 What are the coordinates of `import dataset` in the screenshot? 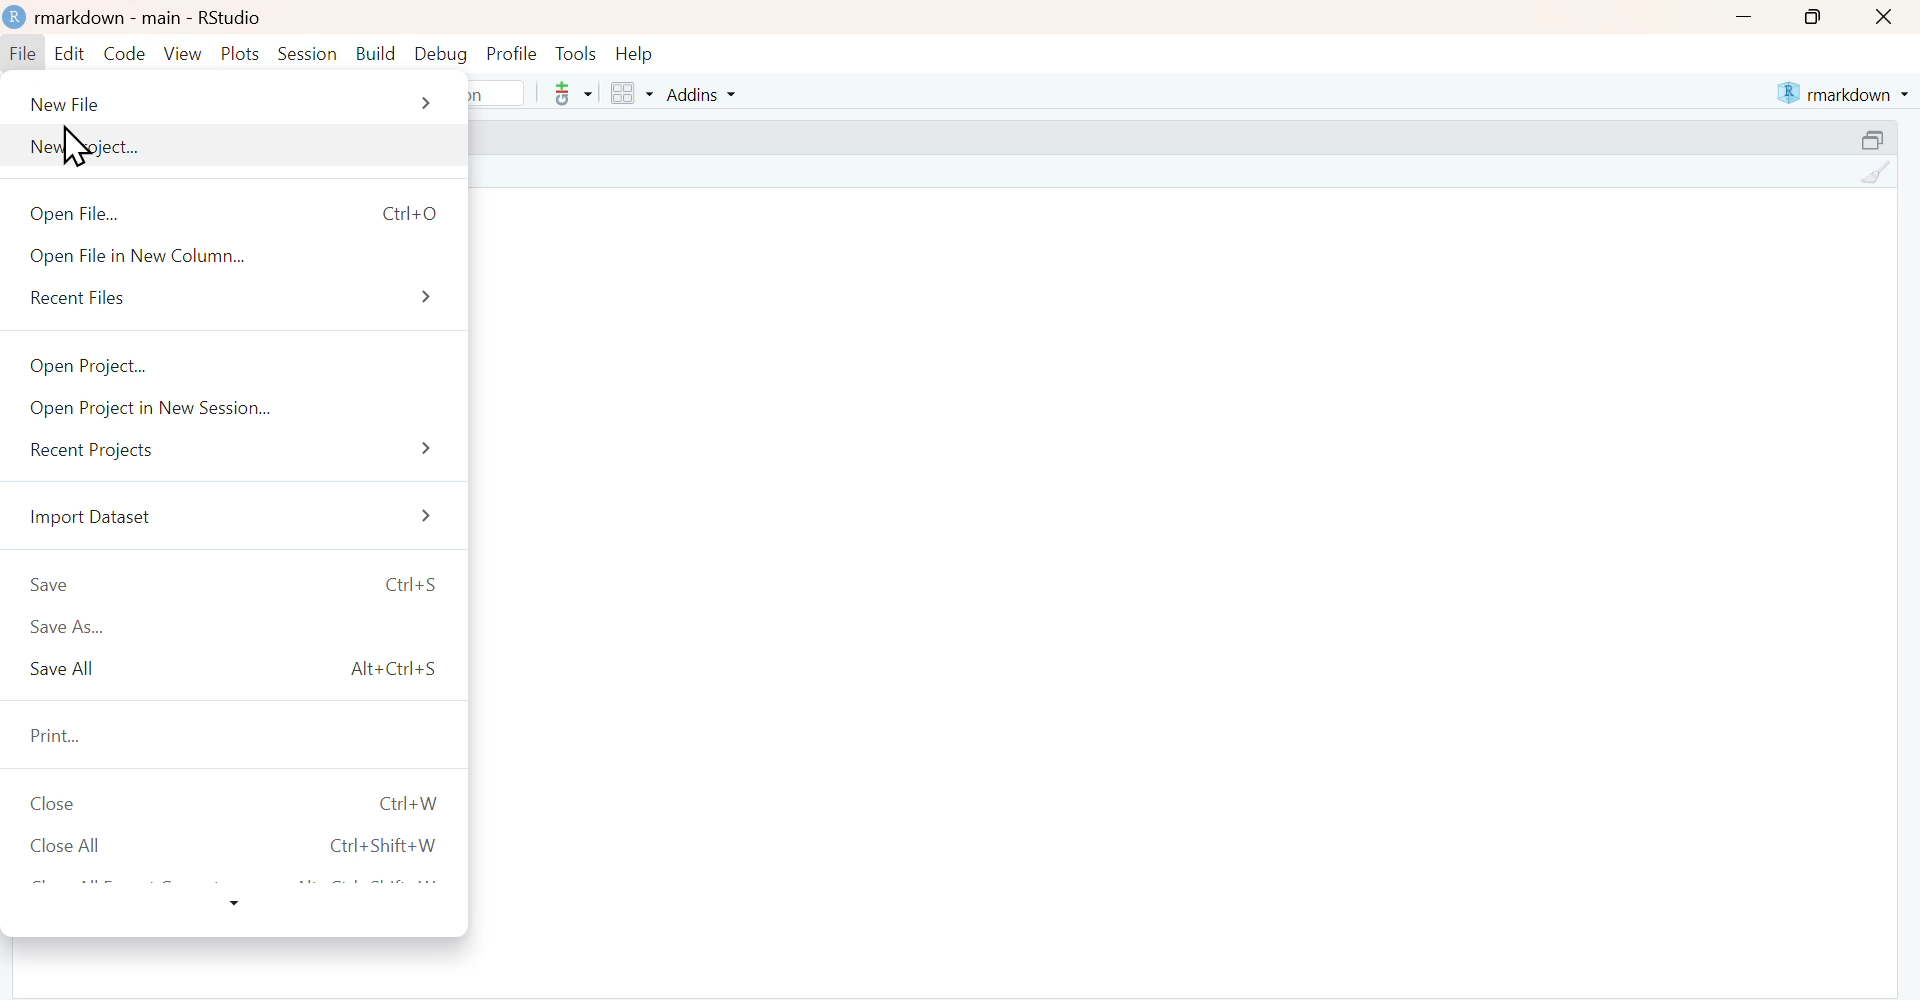 It's located at (241, 518).